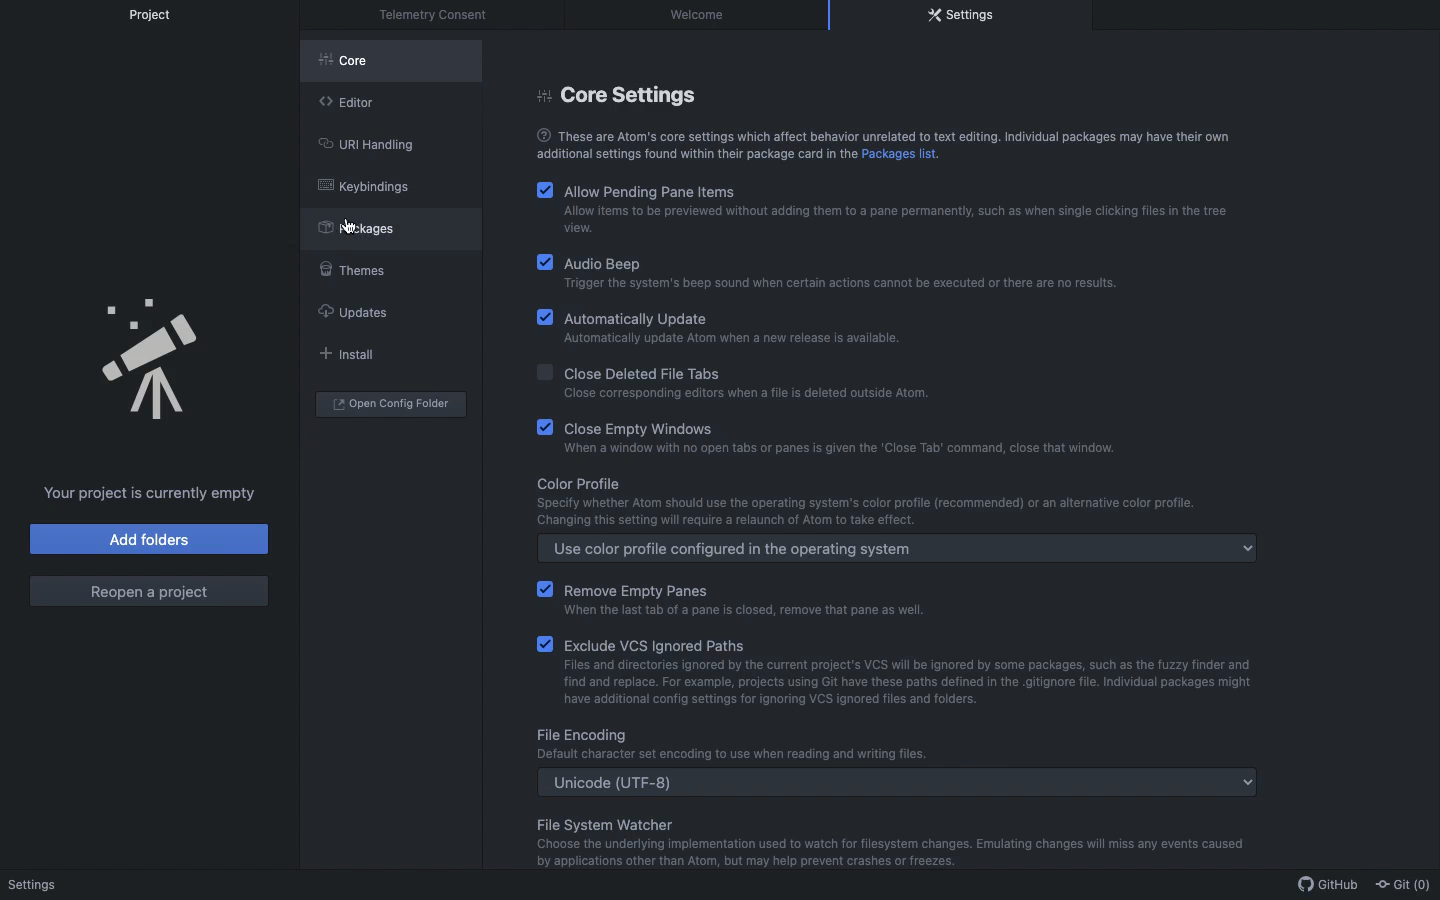 This screenshot has height=900, width=1440. What do you see at coordinates (367, 227) in the screenshot?
I see `Packages` at bounding box center [367, 227].